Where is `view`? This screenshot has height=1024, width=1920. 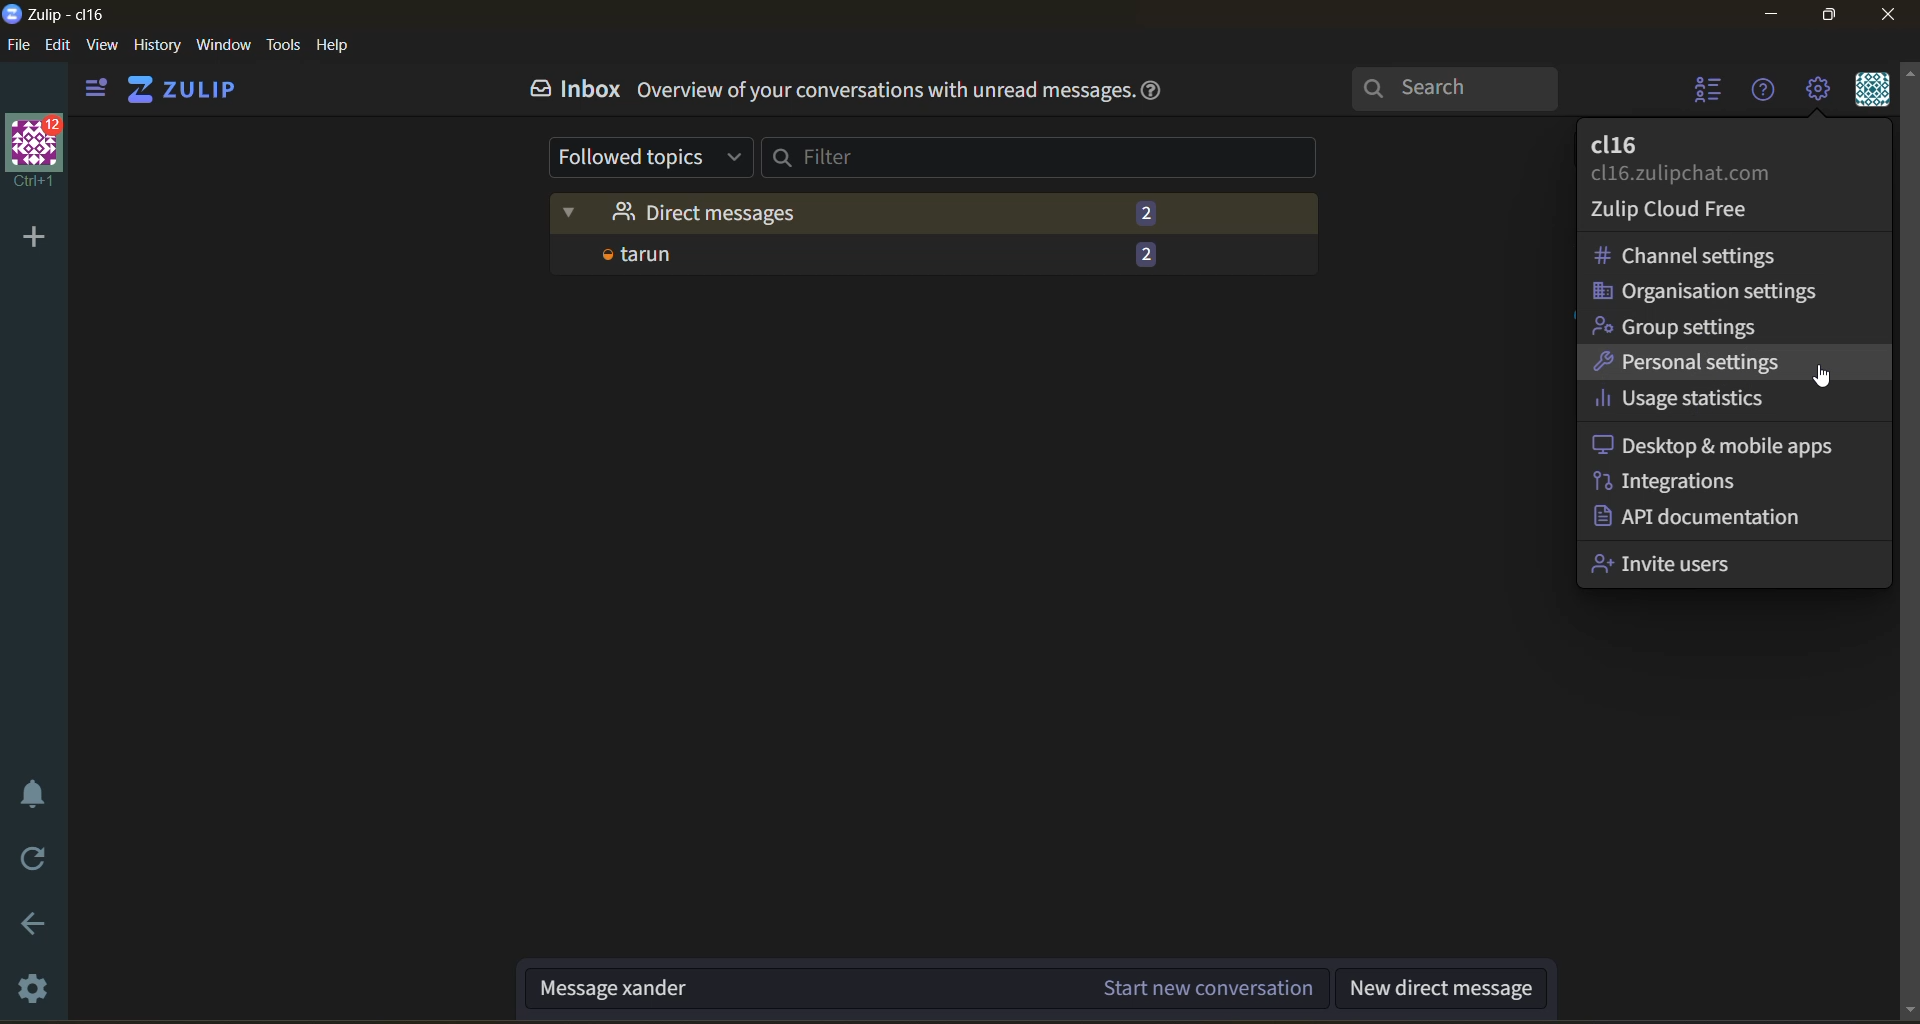
view is located at coordinates (102, 48).